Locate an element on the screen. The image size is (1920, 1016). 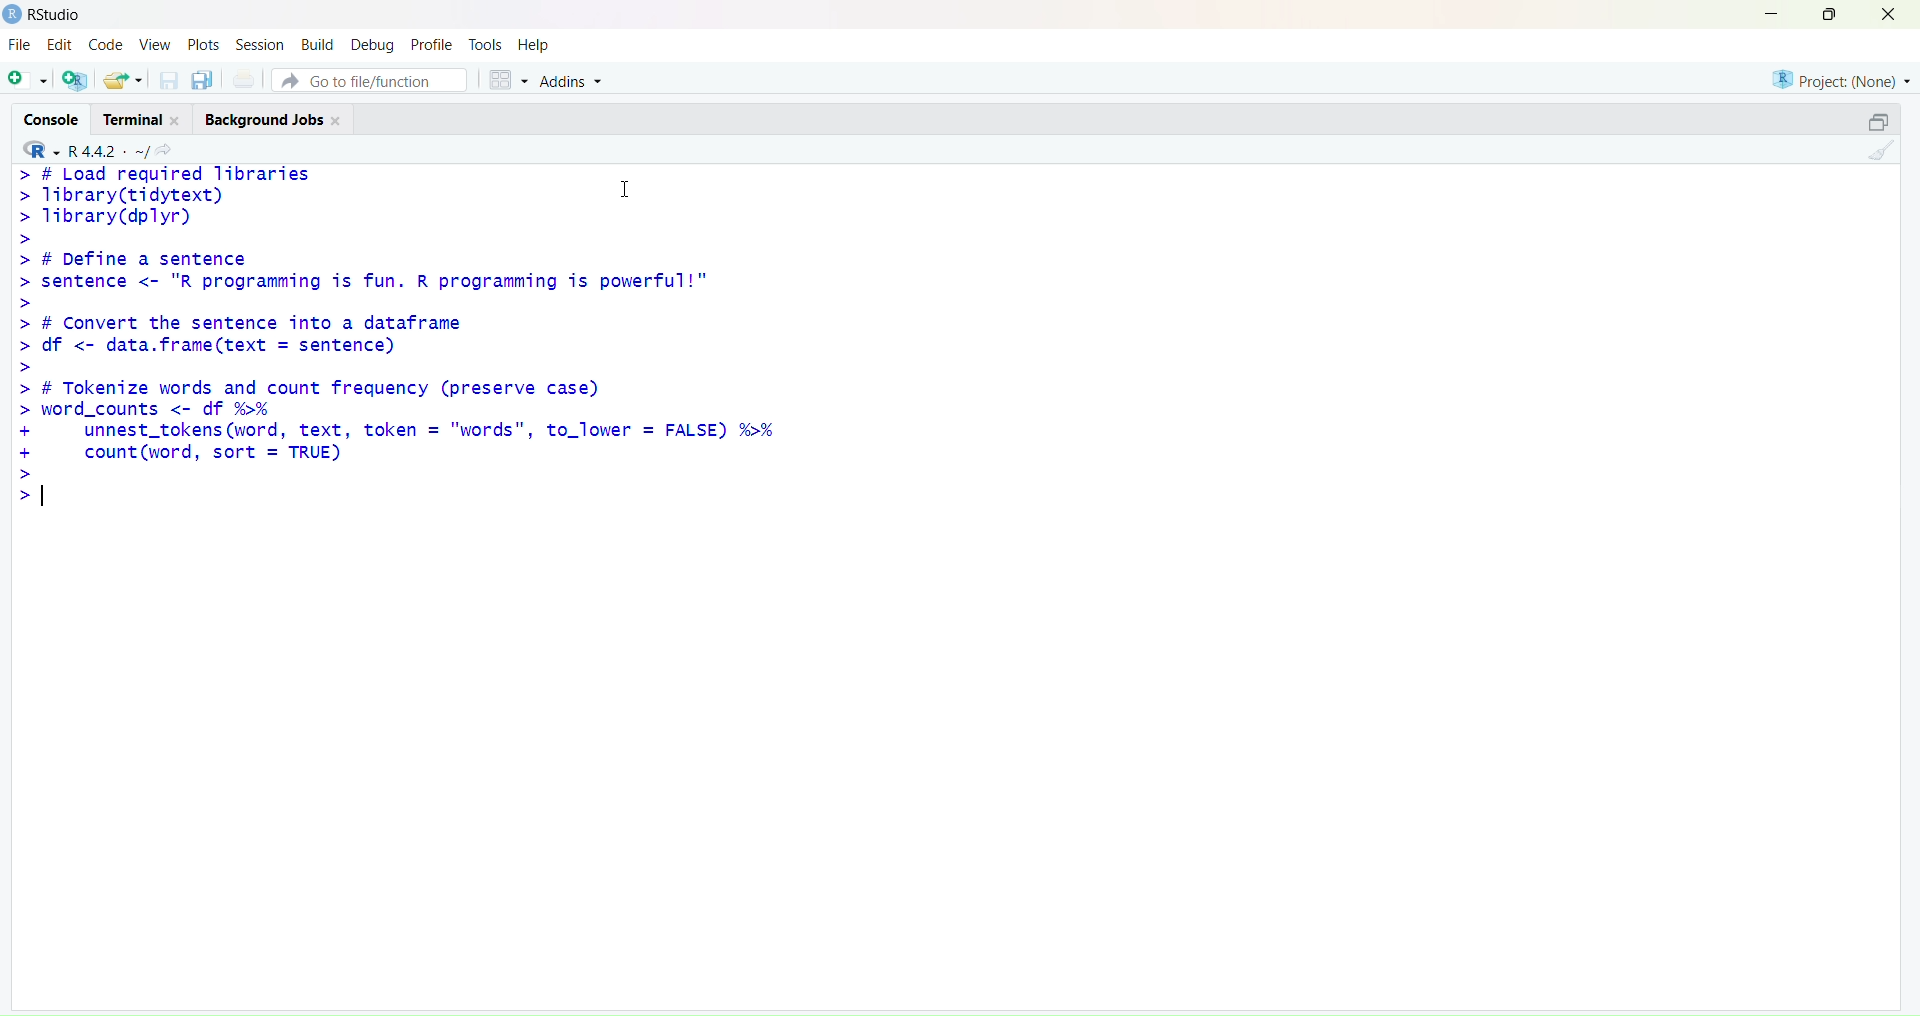
profile is located at coordinates (431, 46).